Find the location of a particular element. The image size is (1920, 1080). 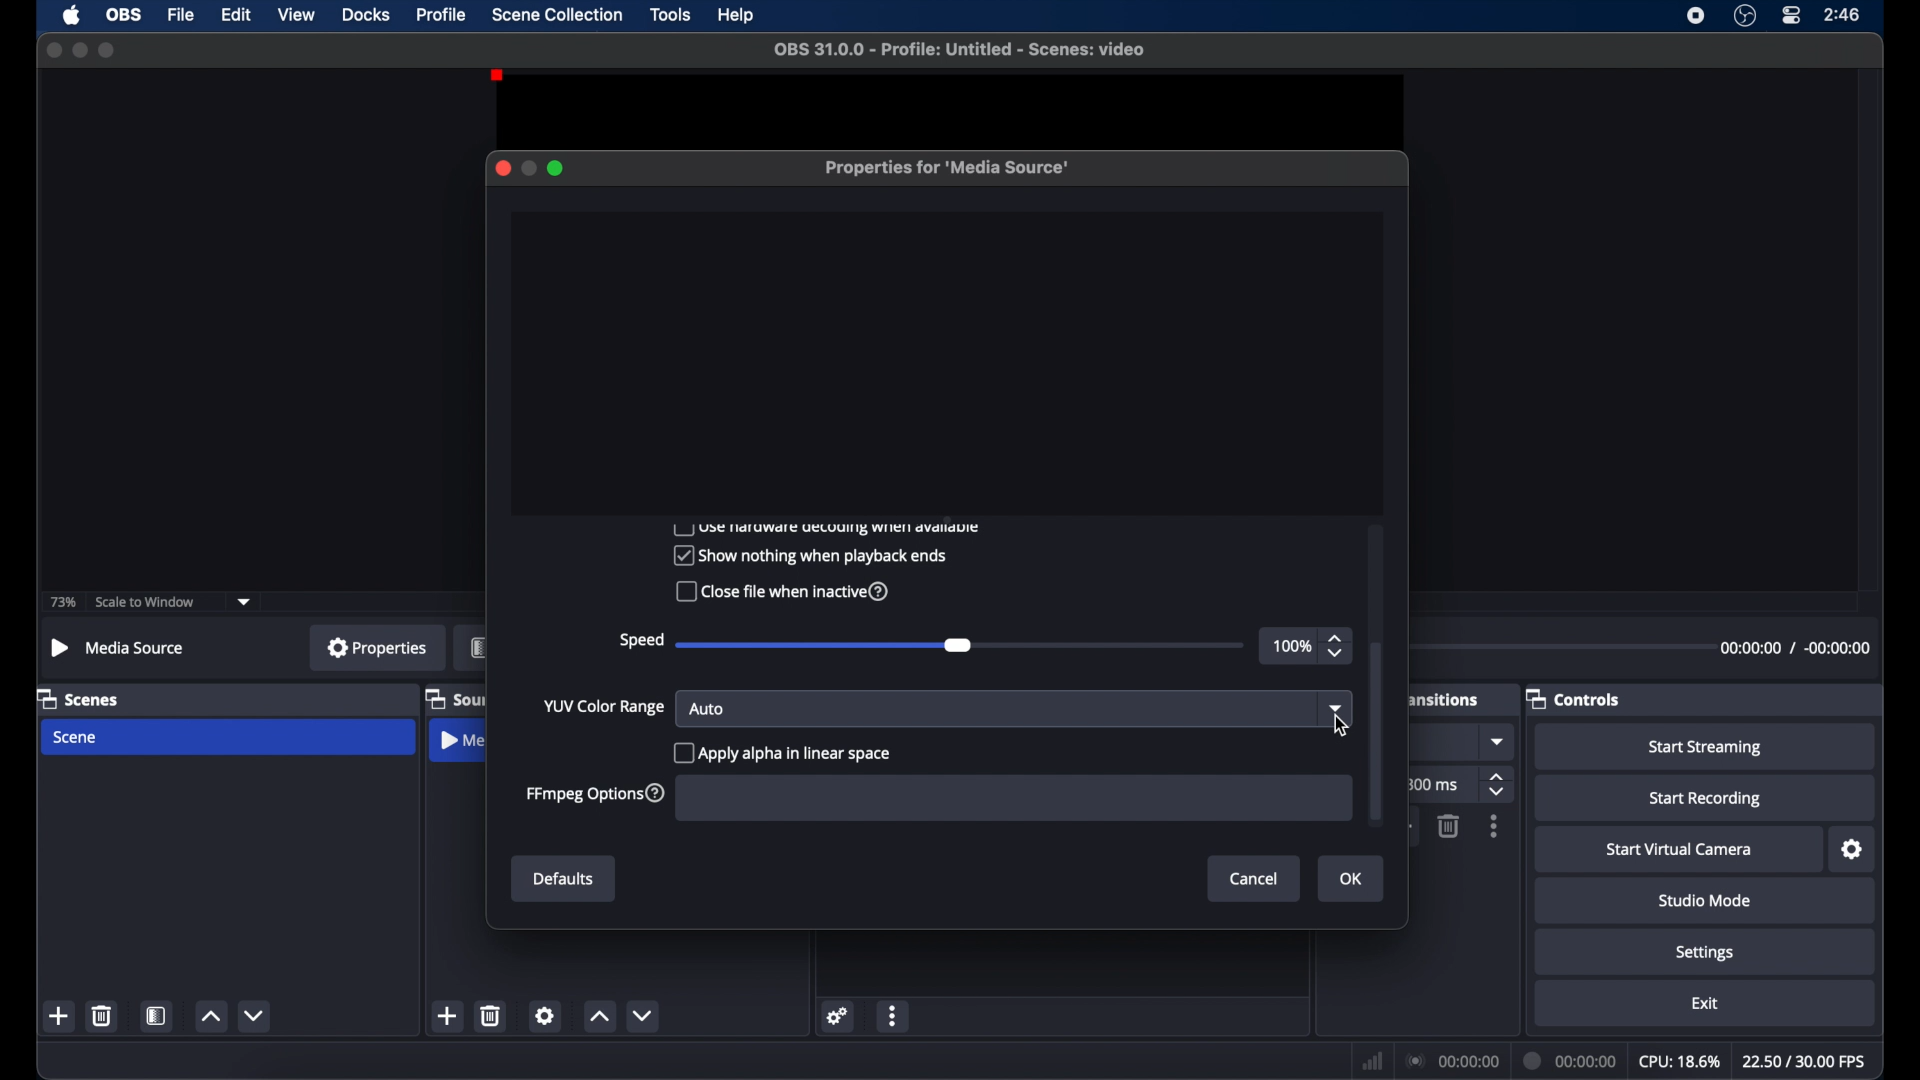

sources is located at coordinates (455, 698).